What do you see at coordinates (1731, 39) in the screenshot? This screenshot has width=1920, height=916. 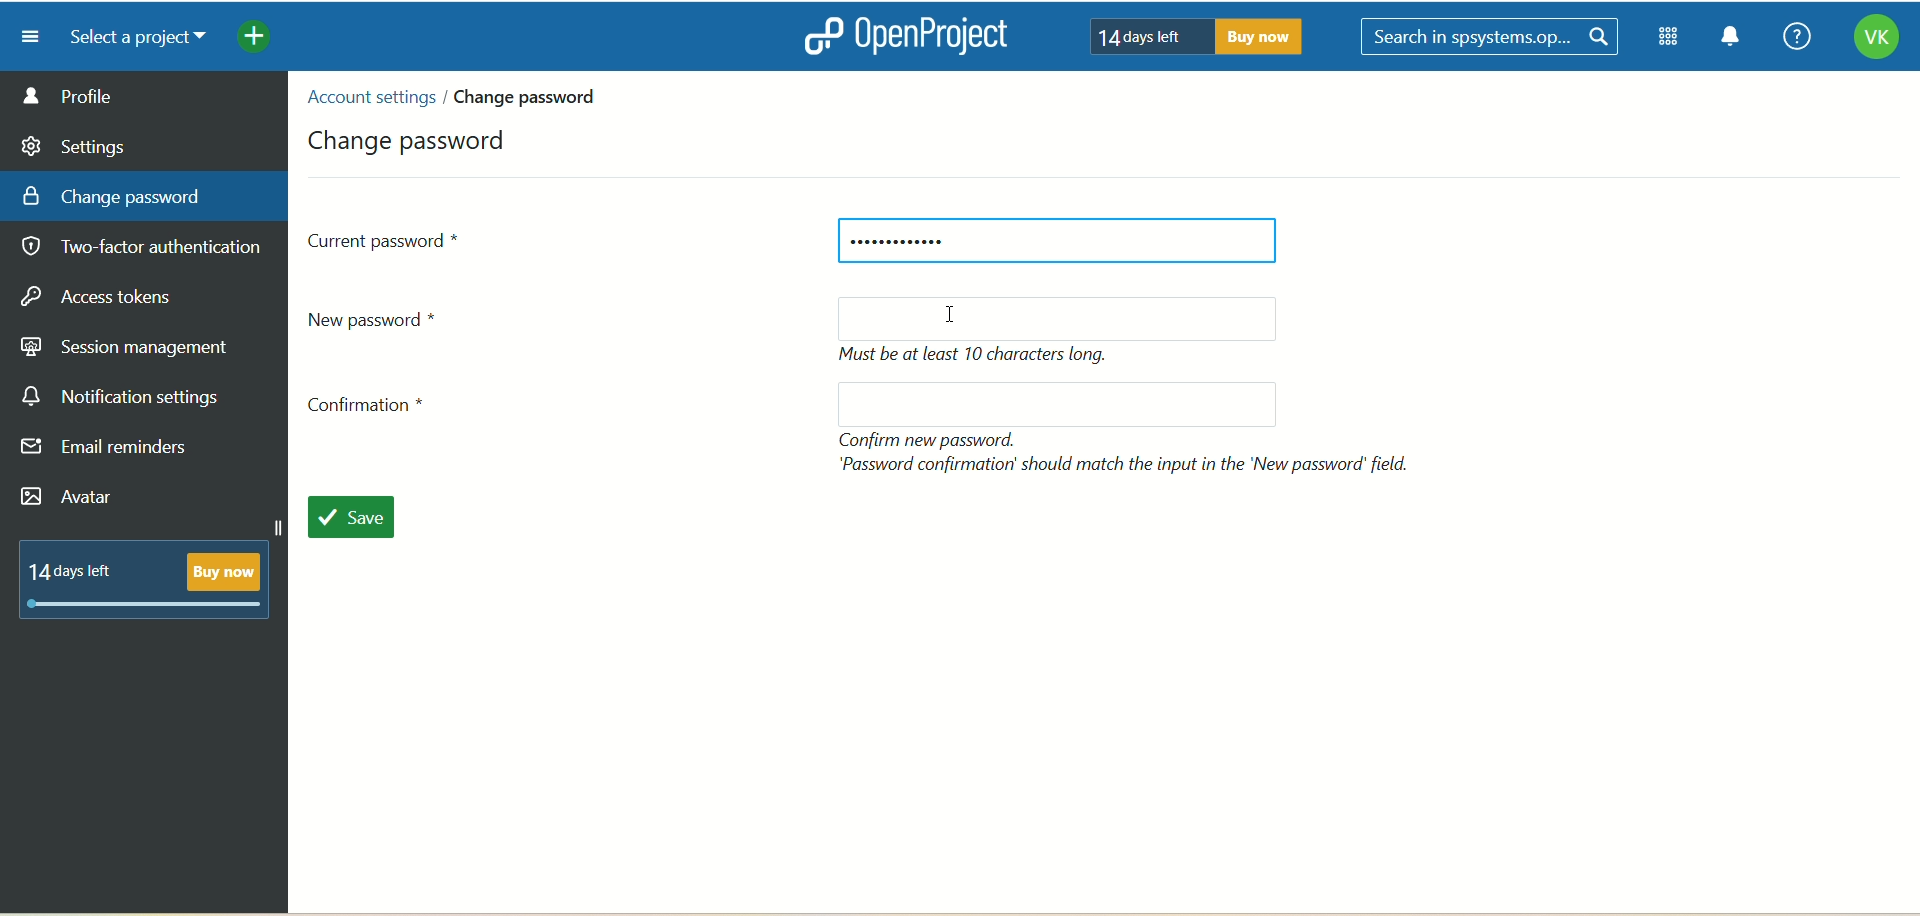 I see `notification` at bounding box center [1731, 39].